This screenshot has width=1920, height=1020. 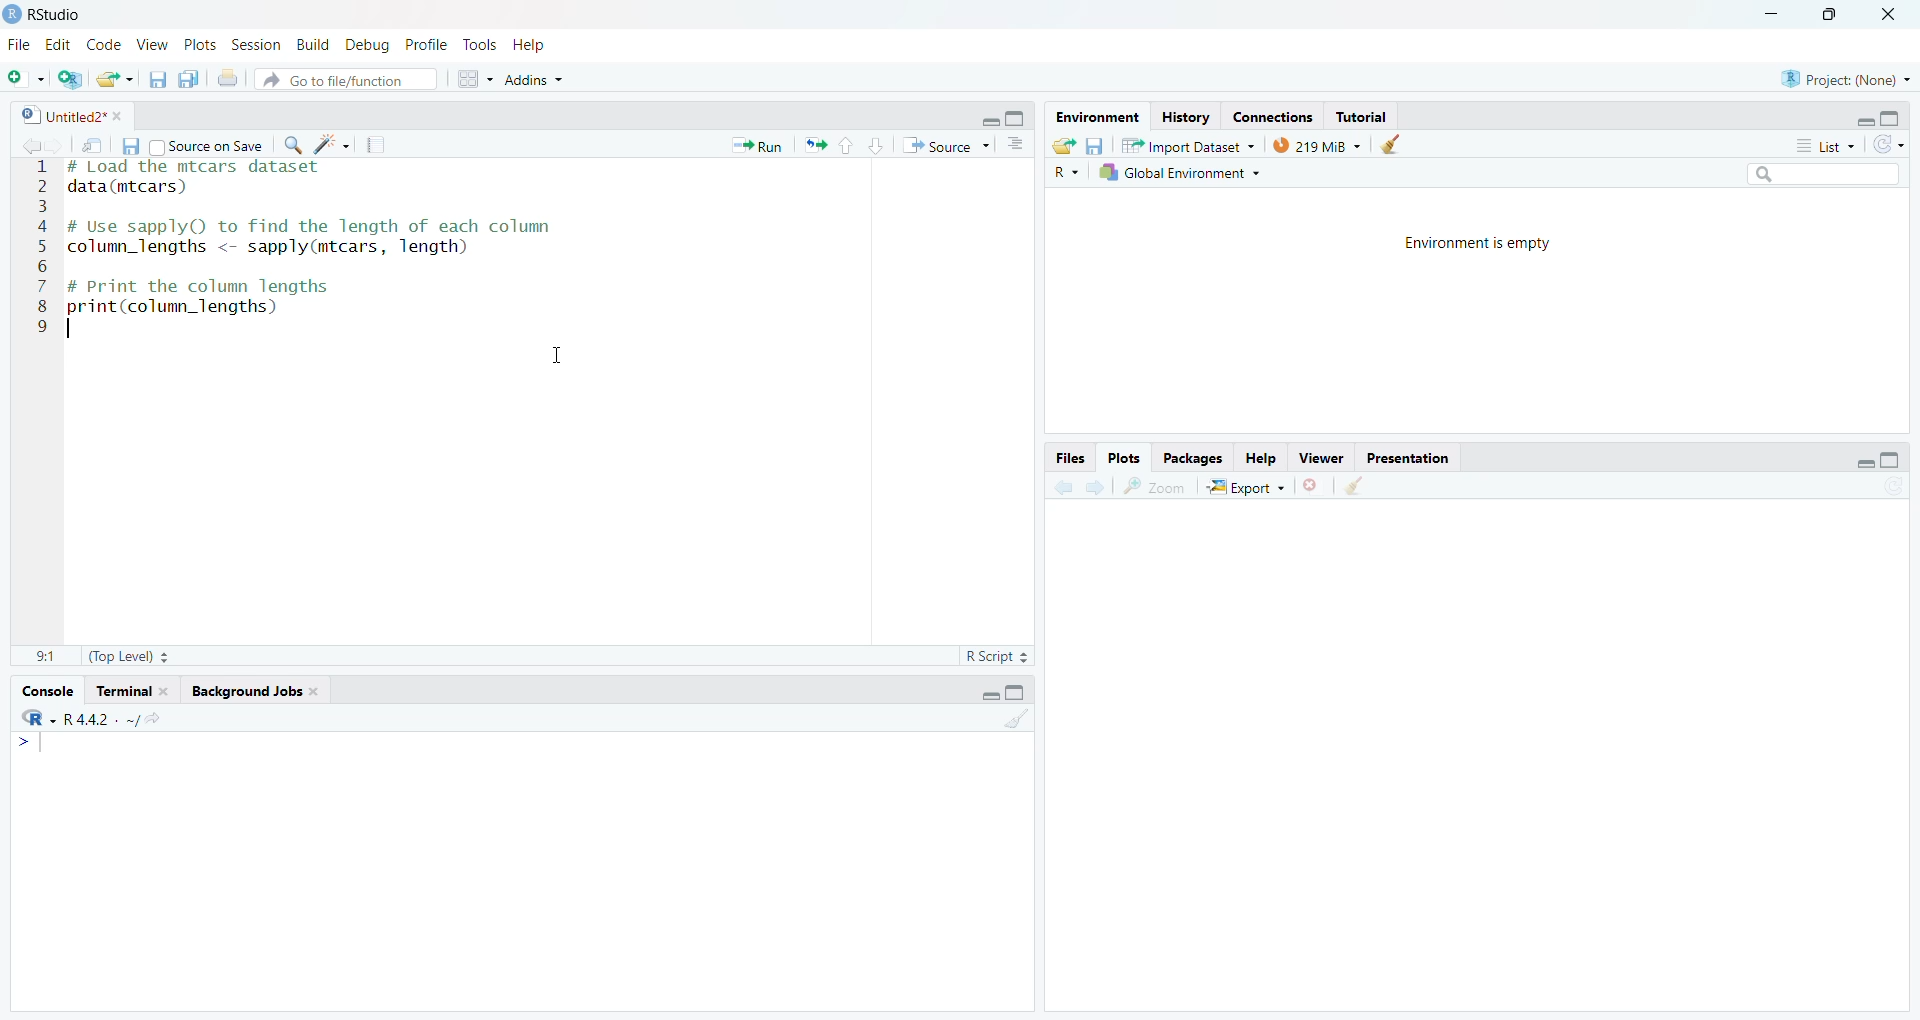 I want to click on Environment, so click(x=1098, y=117).